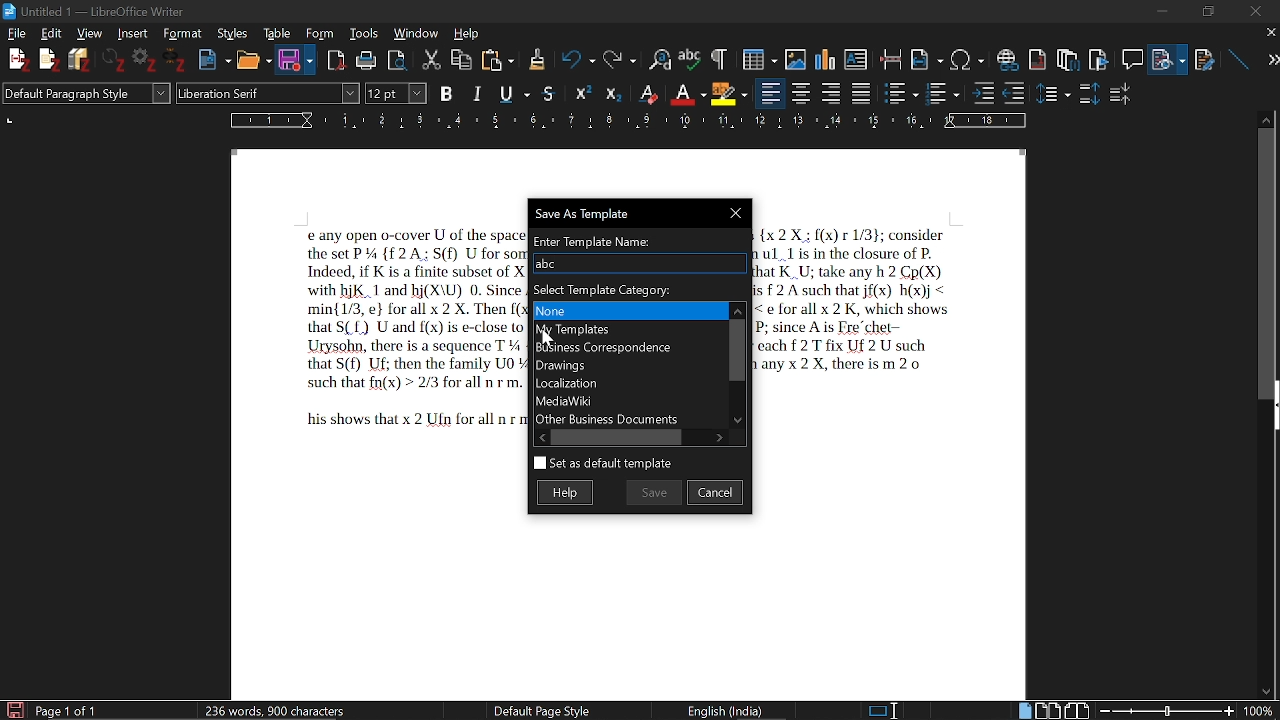  I want to click on Cursor, so click(550, 338).